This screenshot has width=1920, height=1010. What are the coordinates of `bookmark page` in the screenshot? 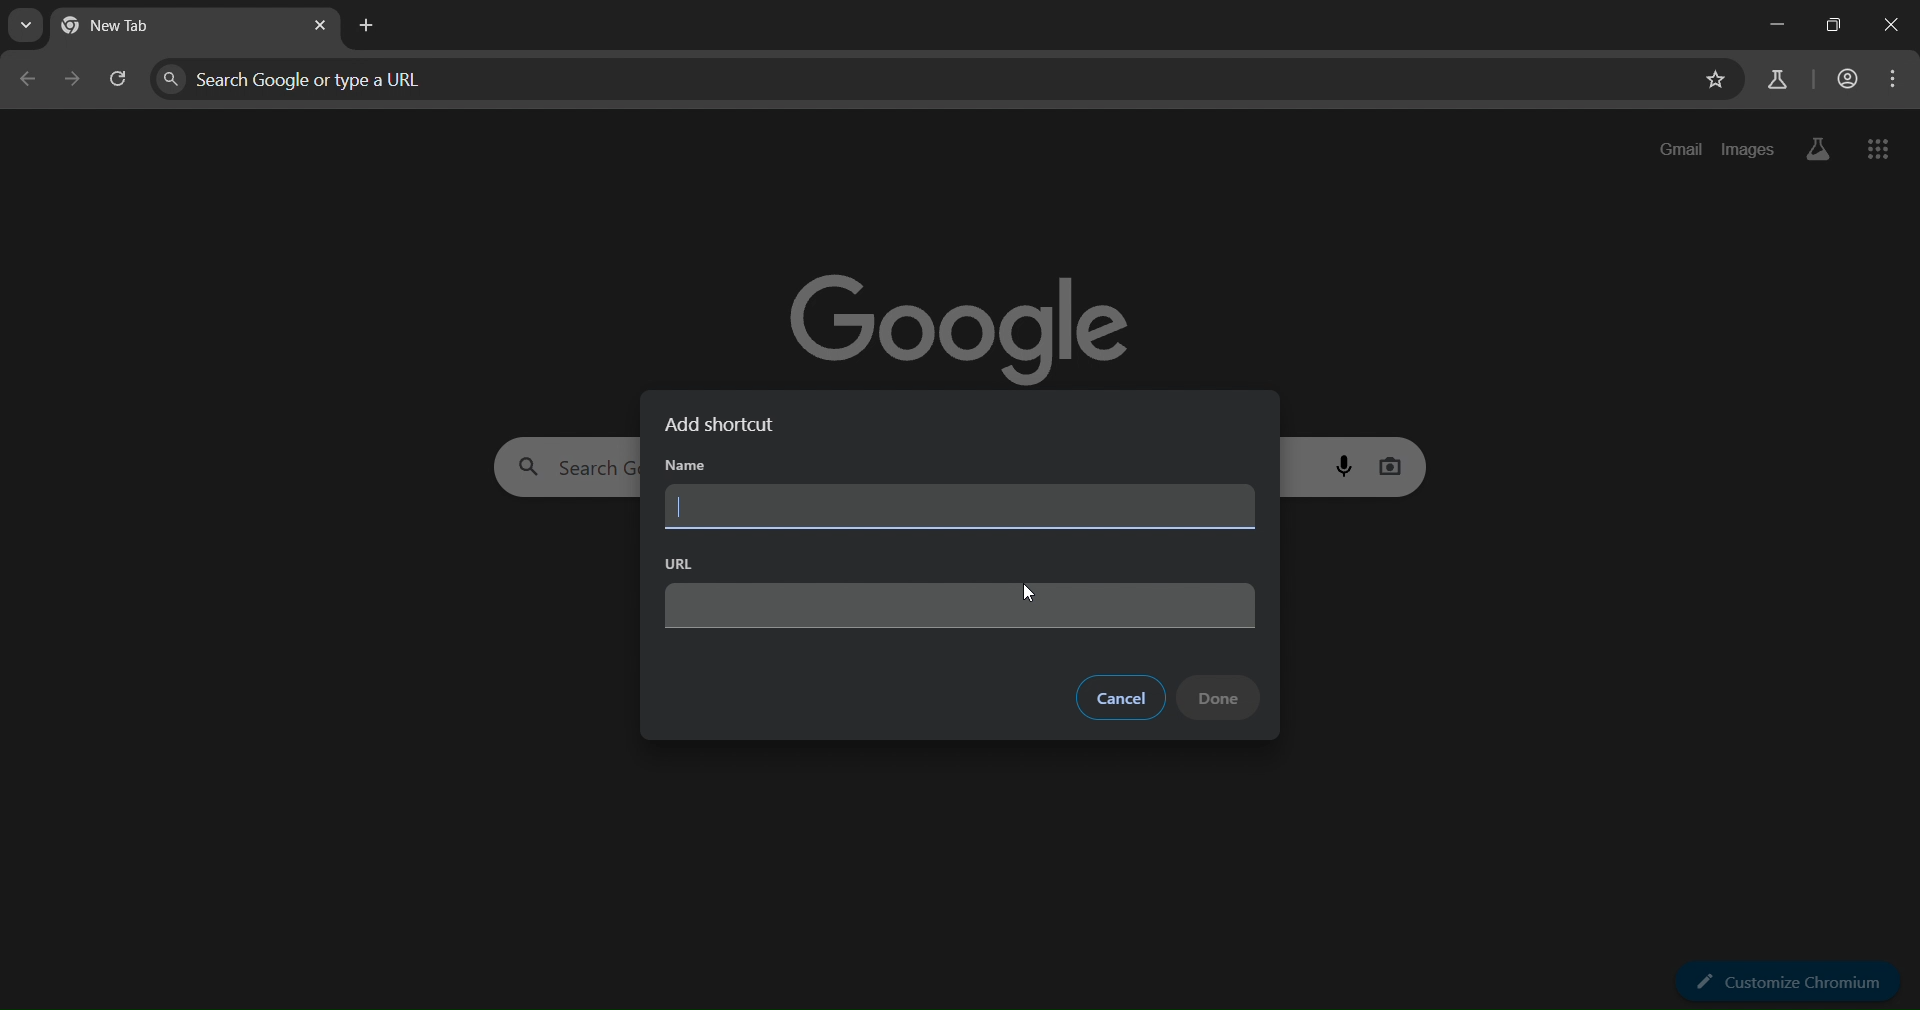 It's located at (1713, 82).